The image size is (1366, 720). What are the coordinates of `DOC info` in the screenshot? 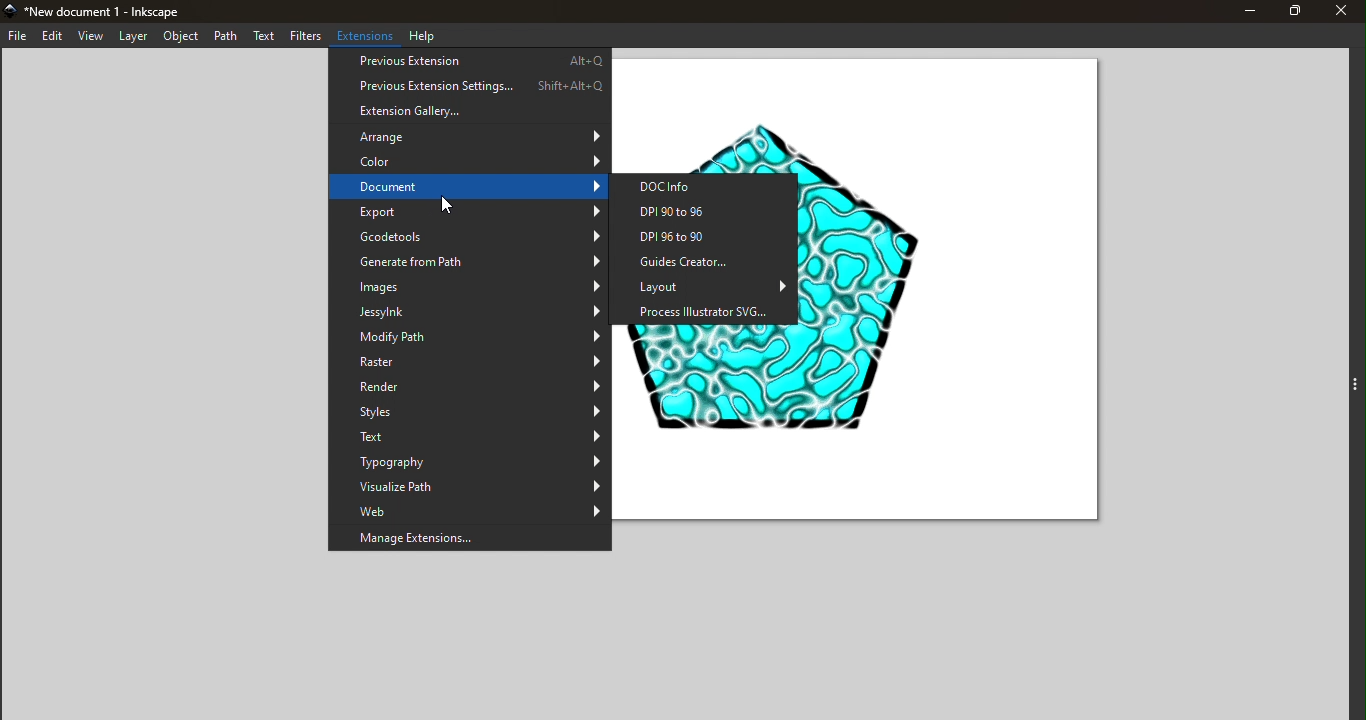 It's located at (710, 184).